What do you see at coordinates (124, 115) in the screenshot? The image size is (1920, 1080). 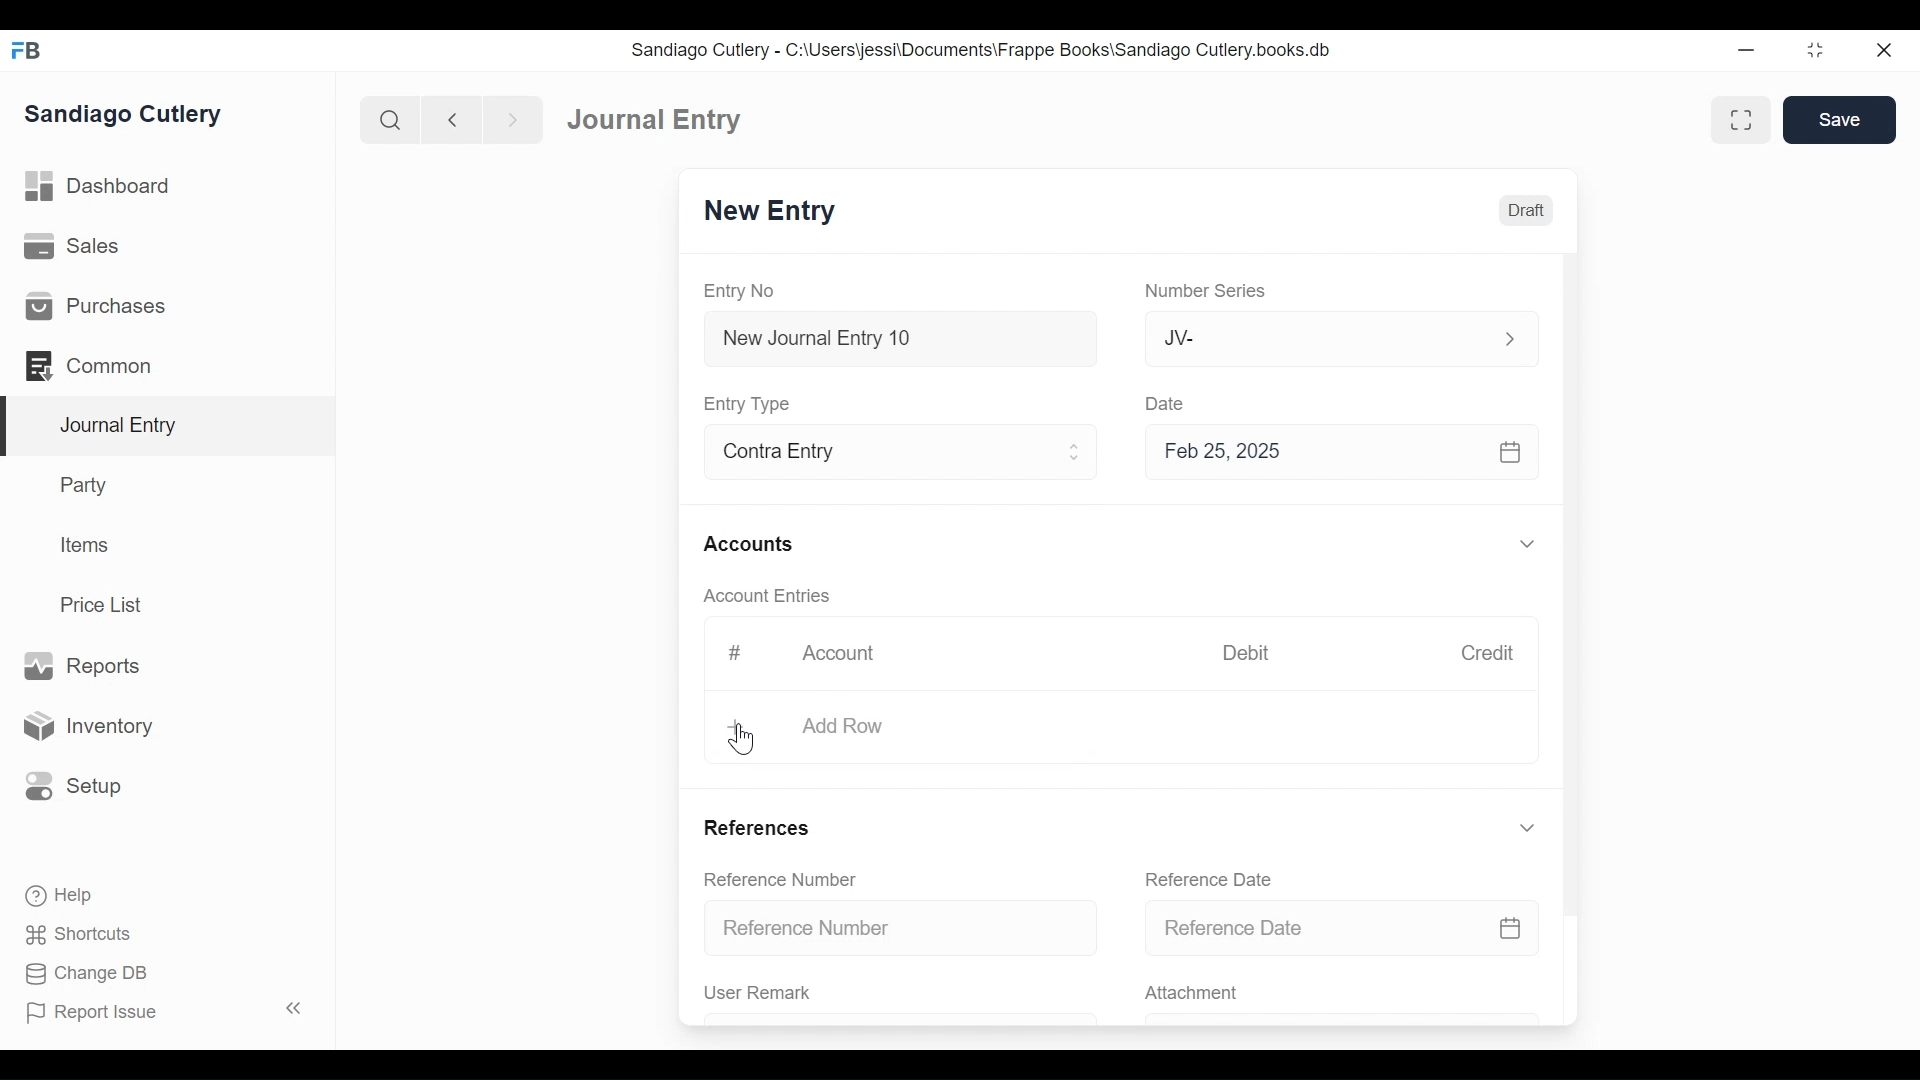 I see `Sandiago Cutlery` at bounding box center [124, 115].